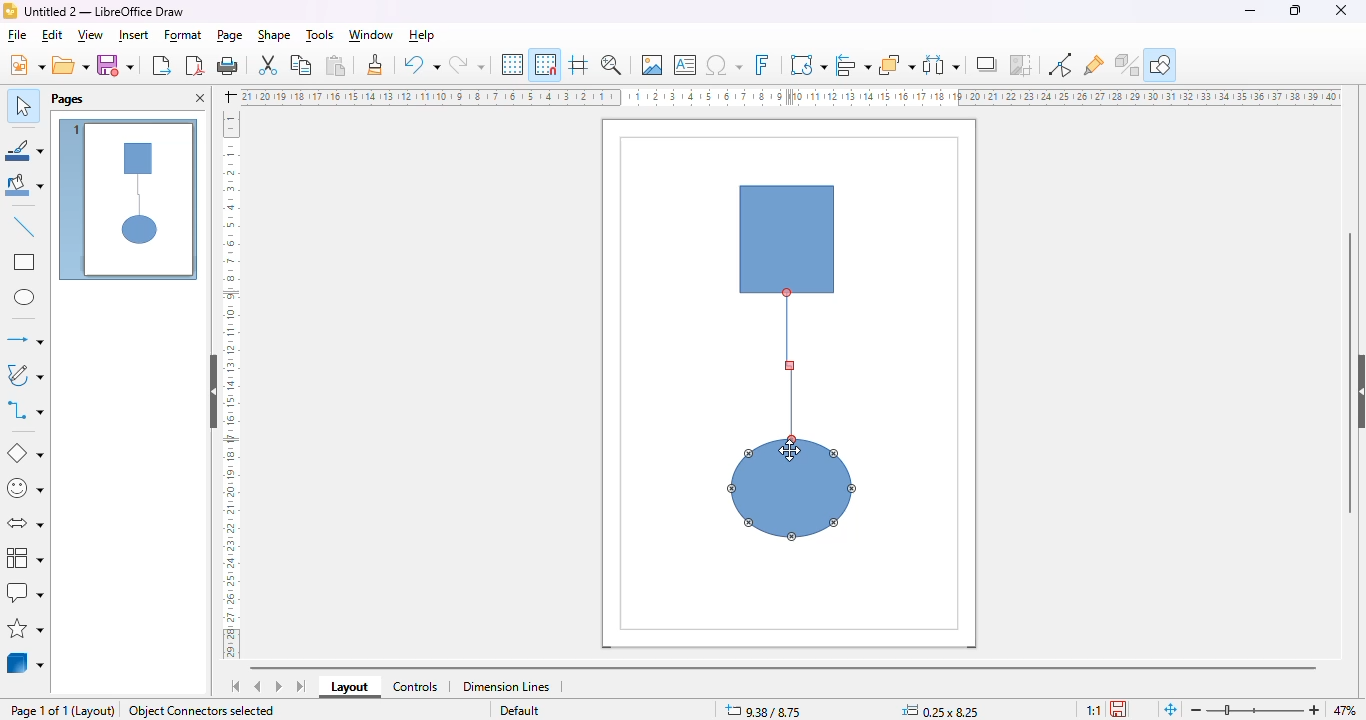 The image size is (1366, 720). I want to click on window, so click(371, 35).